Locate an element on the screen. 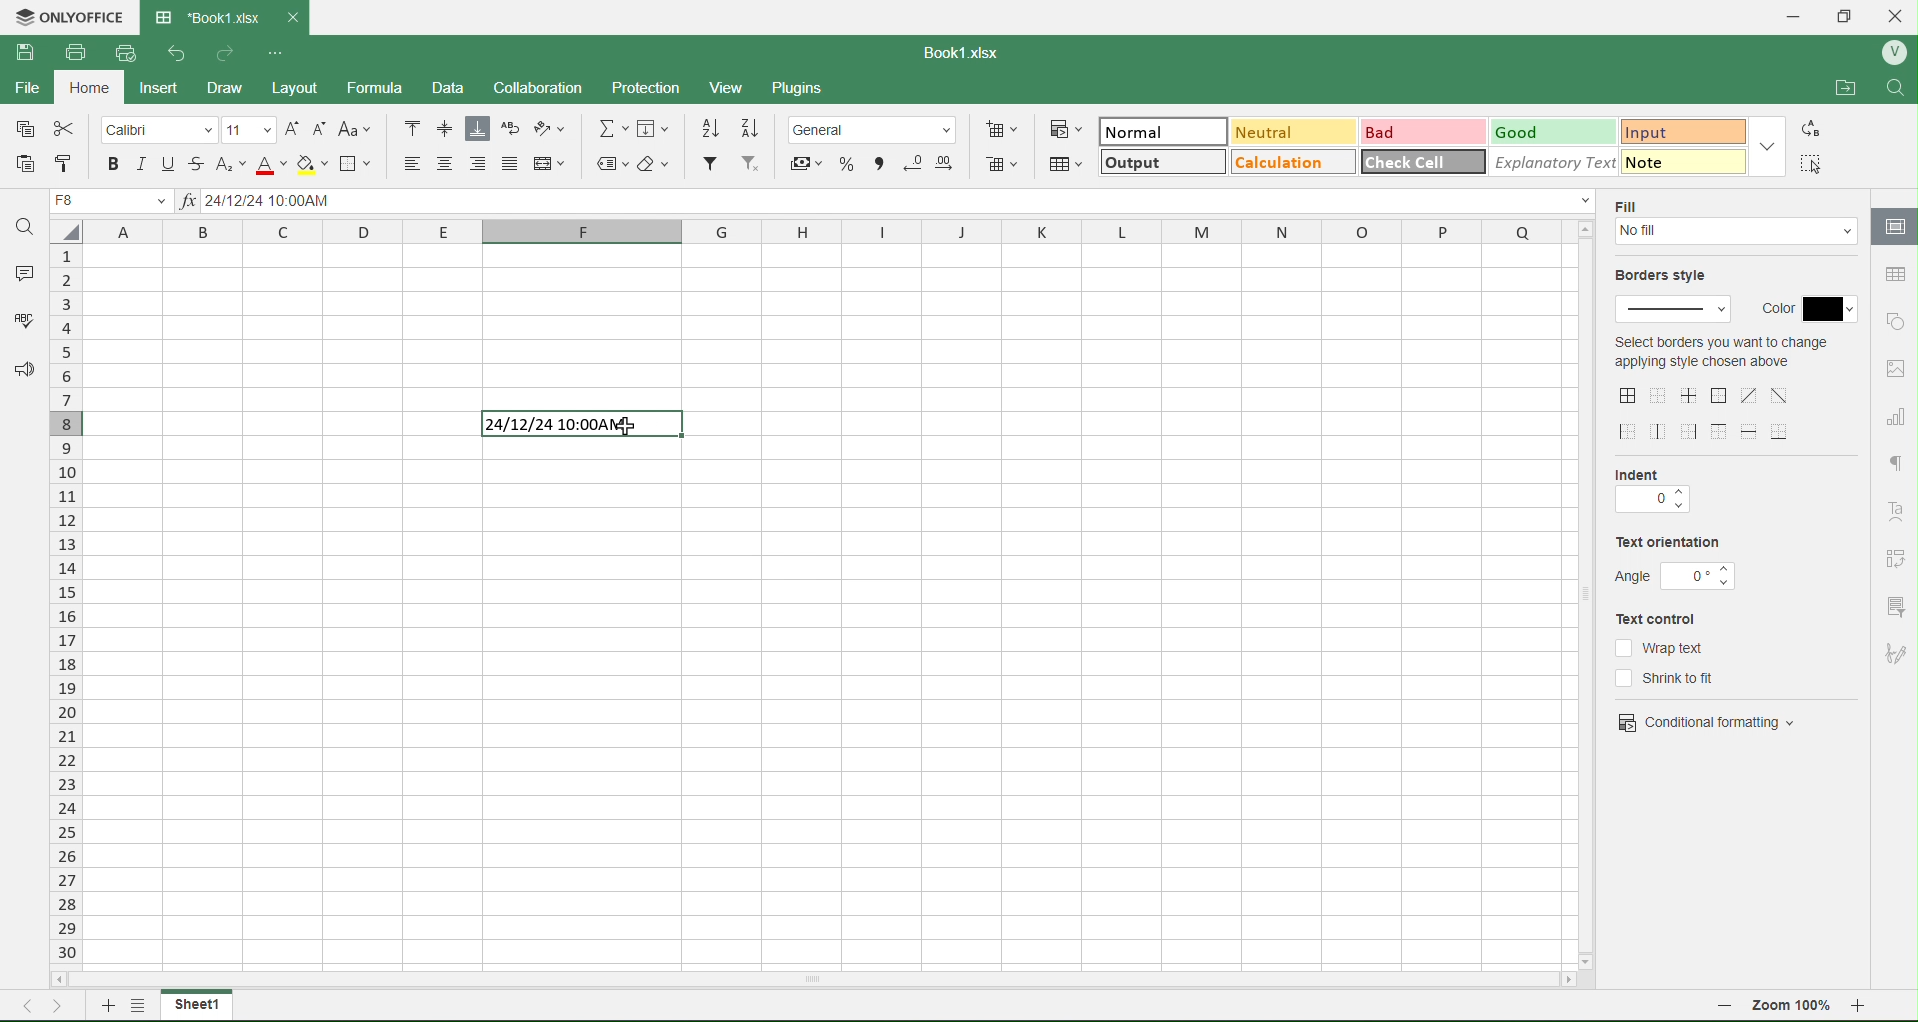 Image resolution: width=1918 pixels, height=1022 pixels. right border is located at coordinates (1691, 431).